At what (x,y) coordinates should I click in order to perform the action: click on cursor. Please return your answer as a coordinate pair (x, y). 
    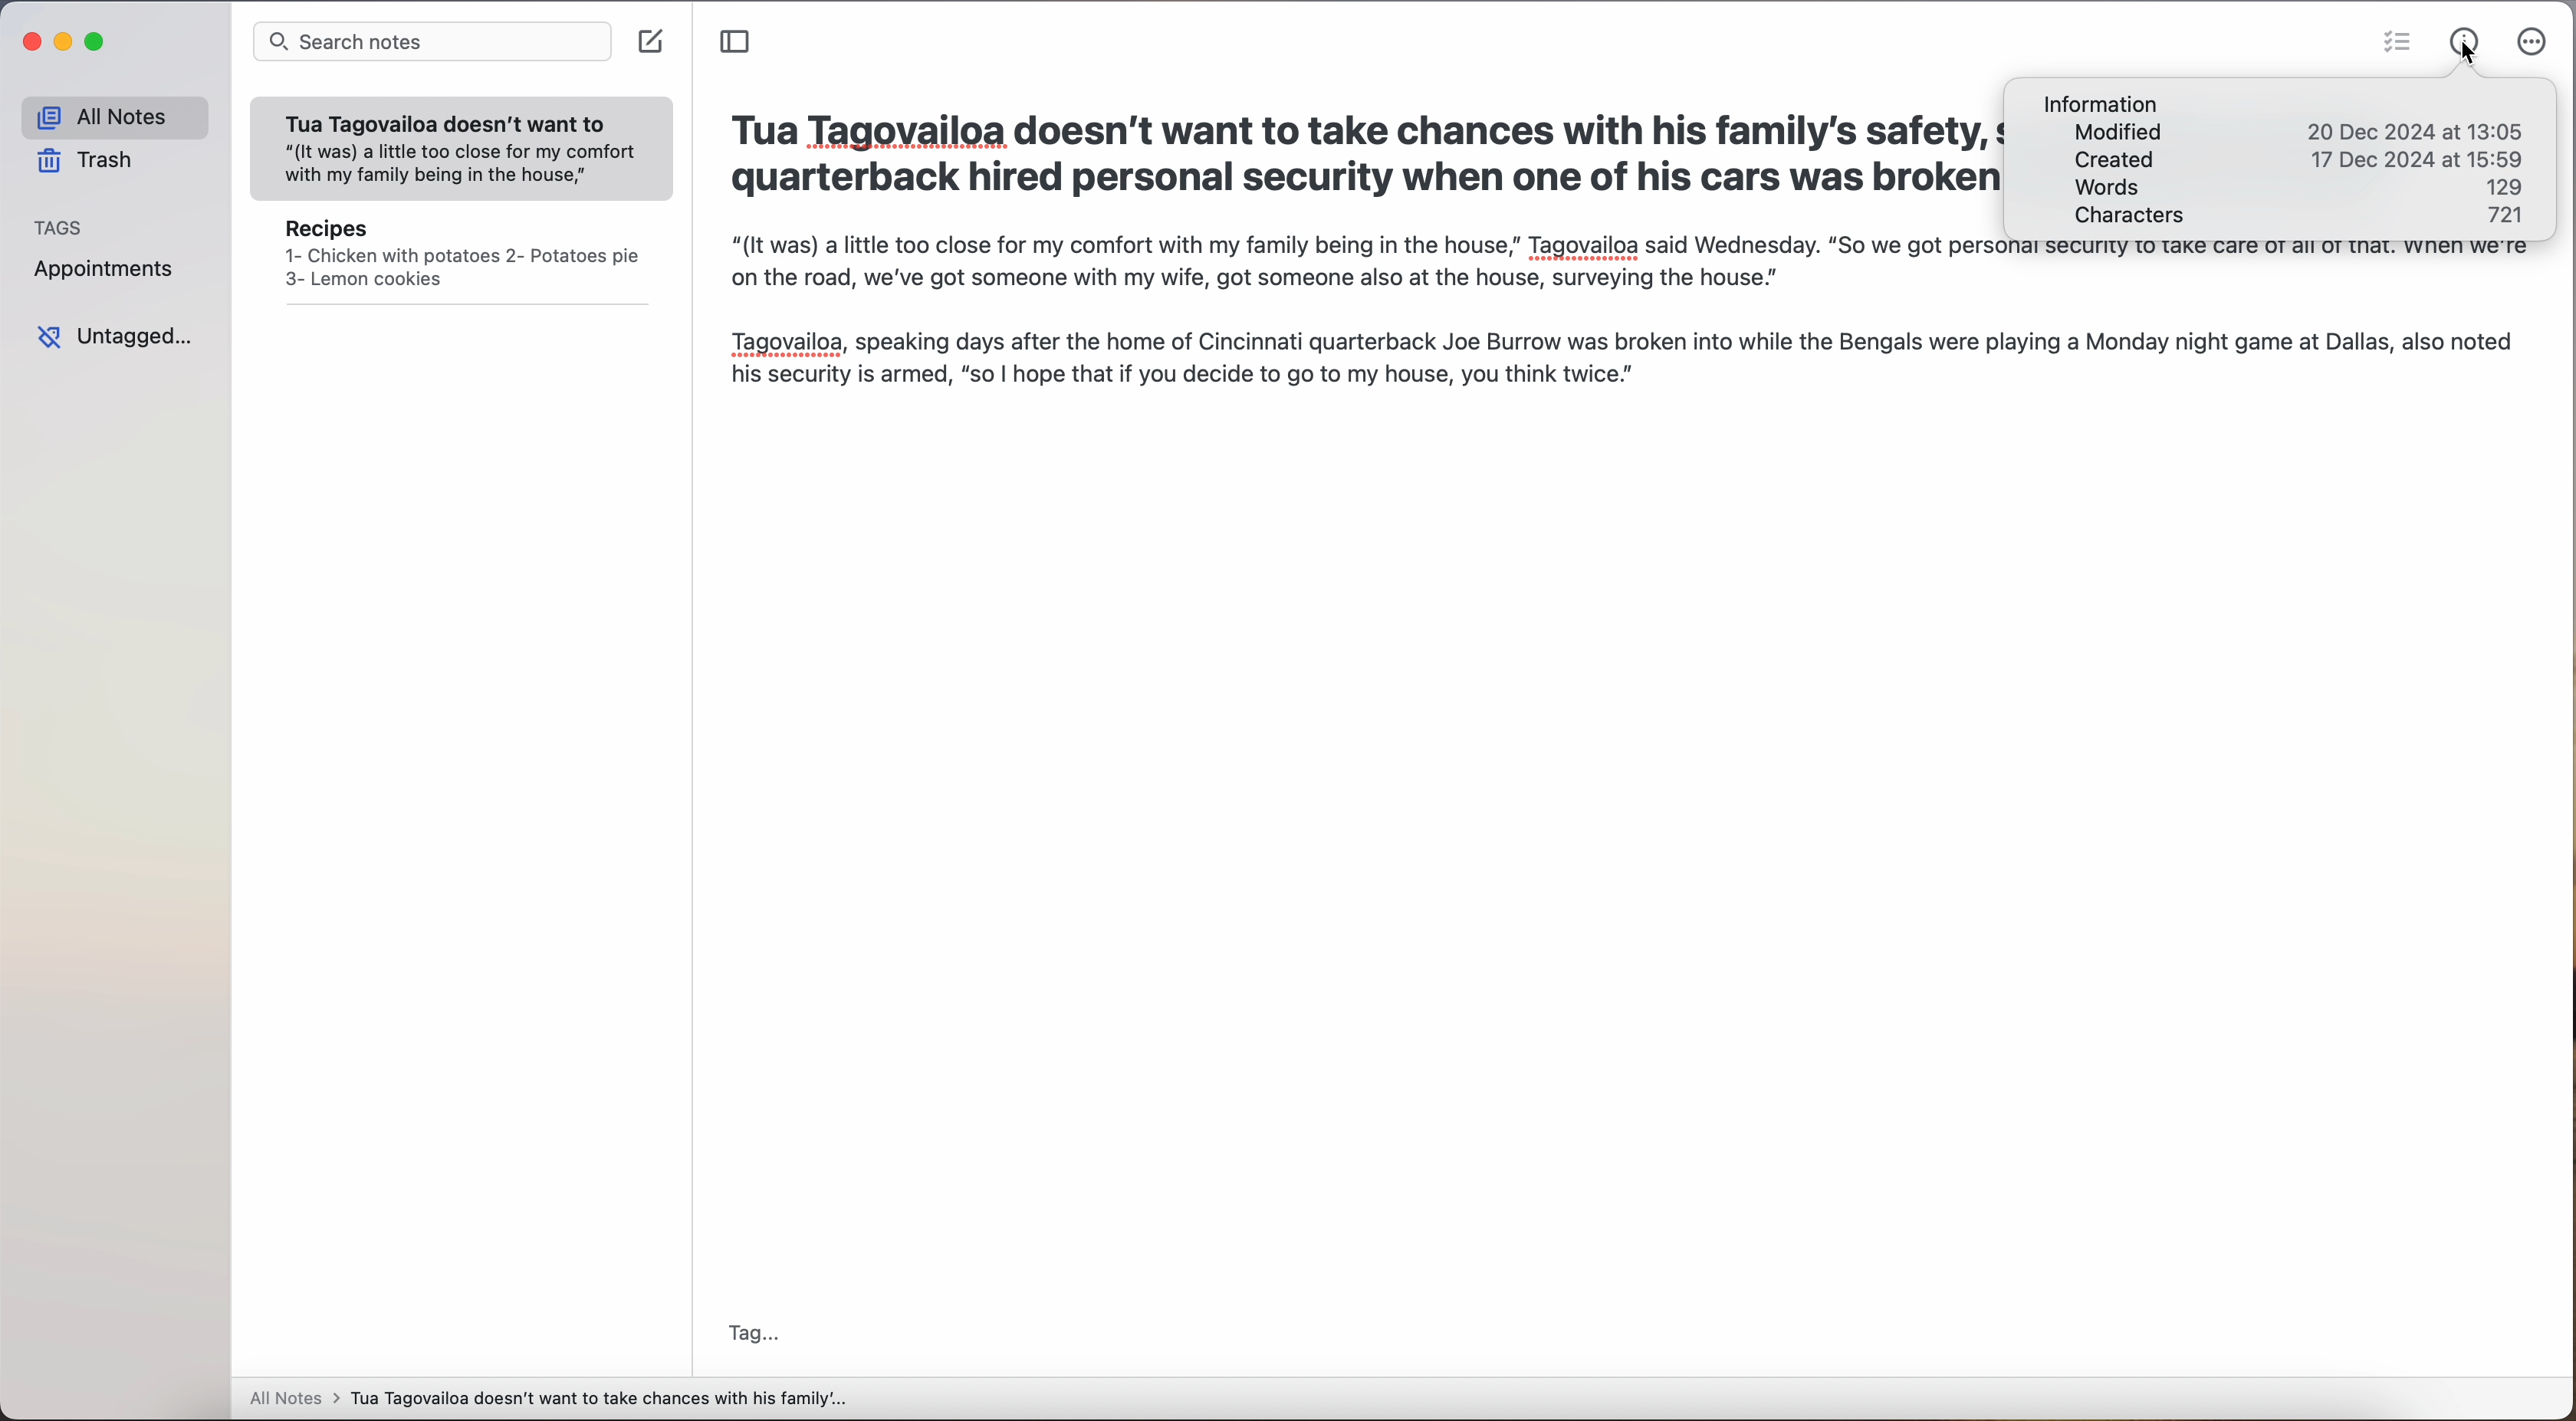
    Looking at the image, I should click on (2465, 57).